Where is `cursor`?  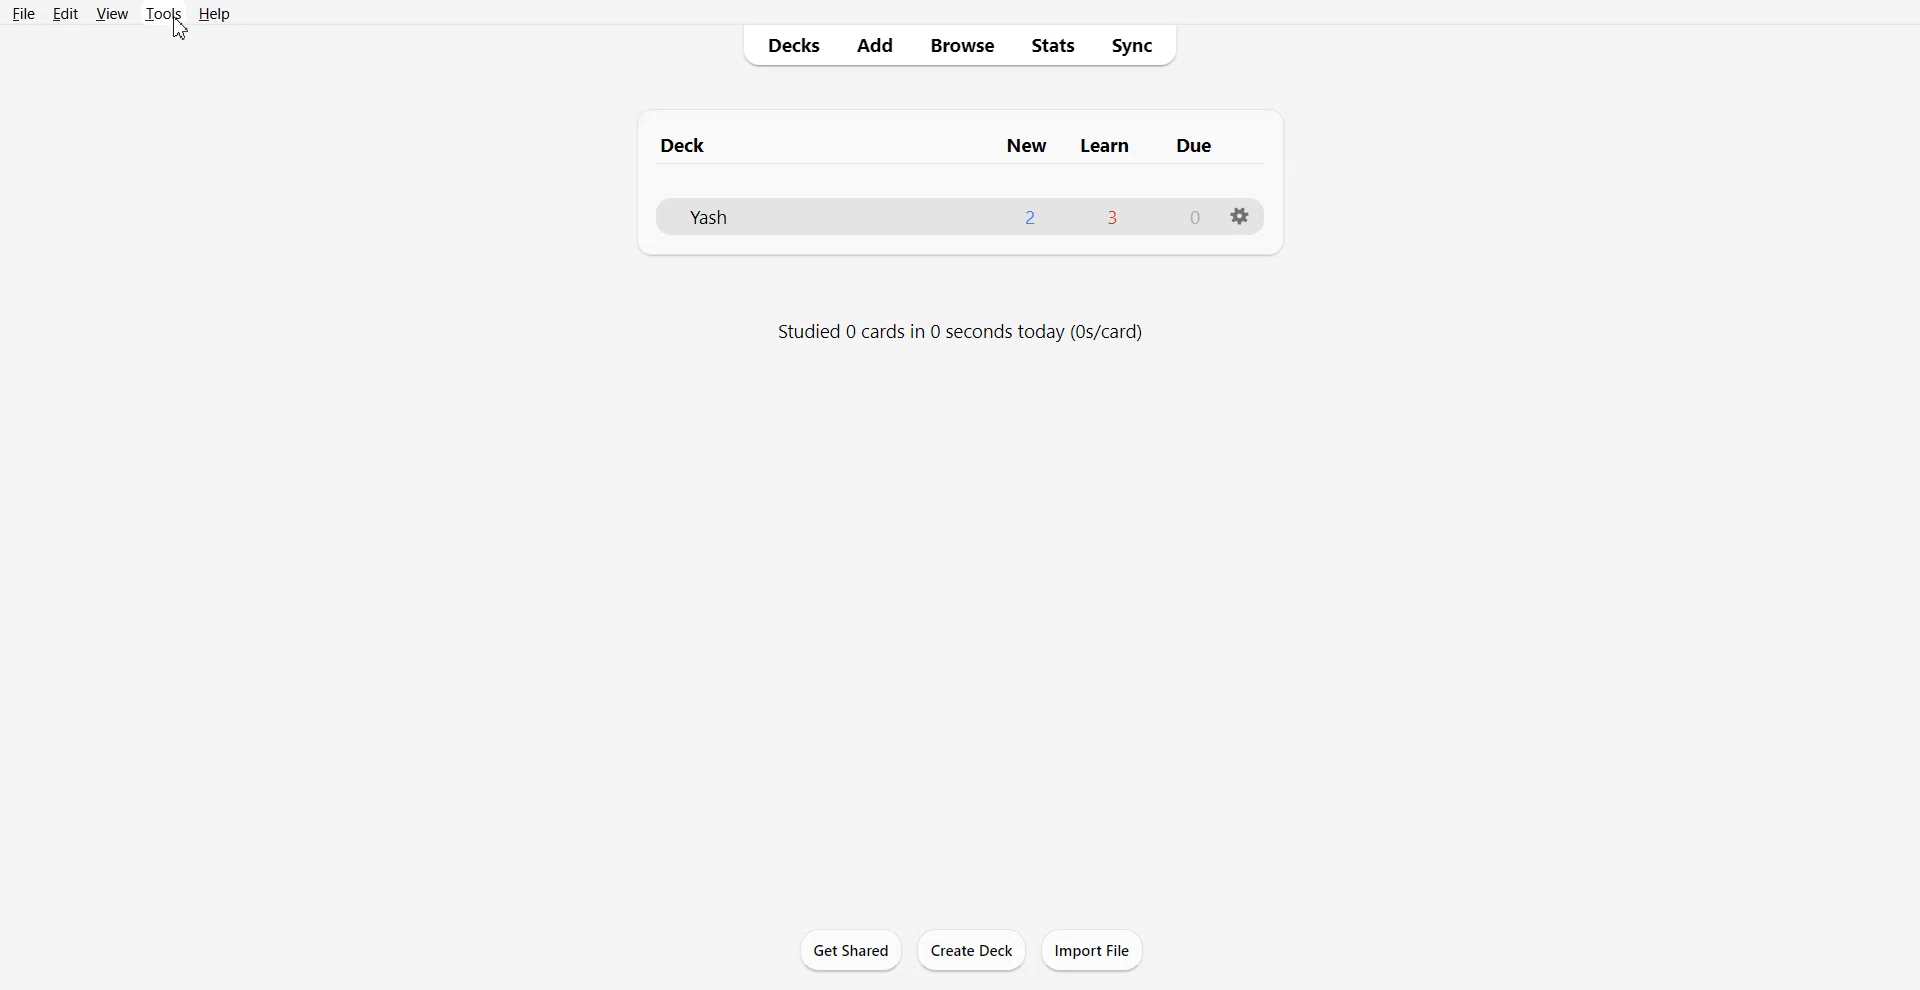
cursor is located at coordinates (180, 33).